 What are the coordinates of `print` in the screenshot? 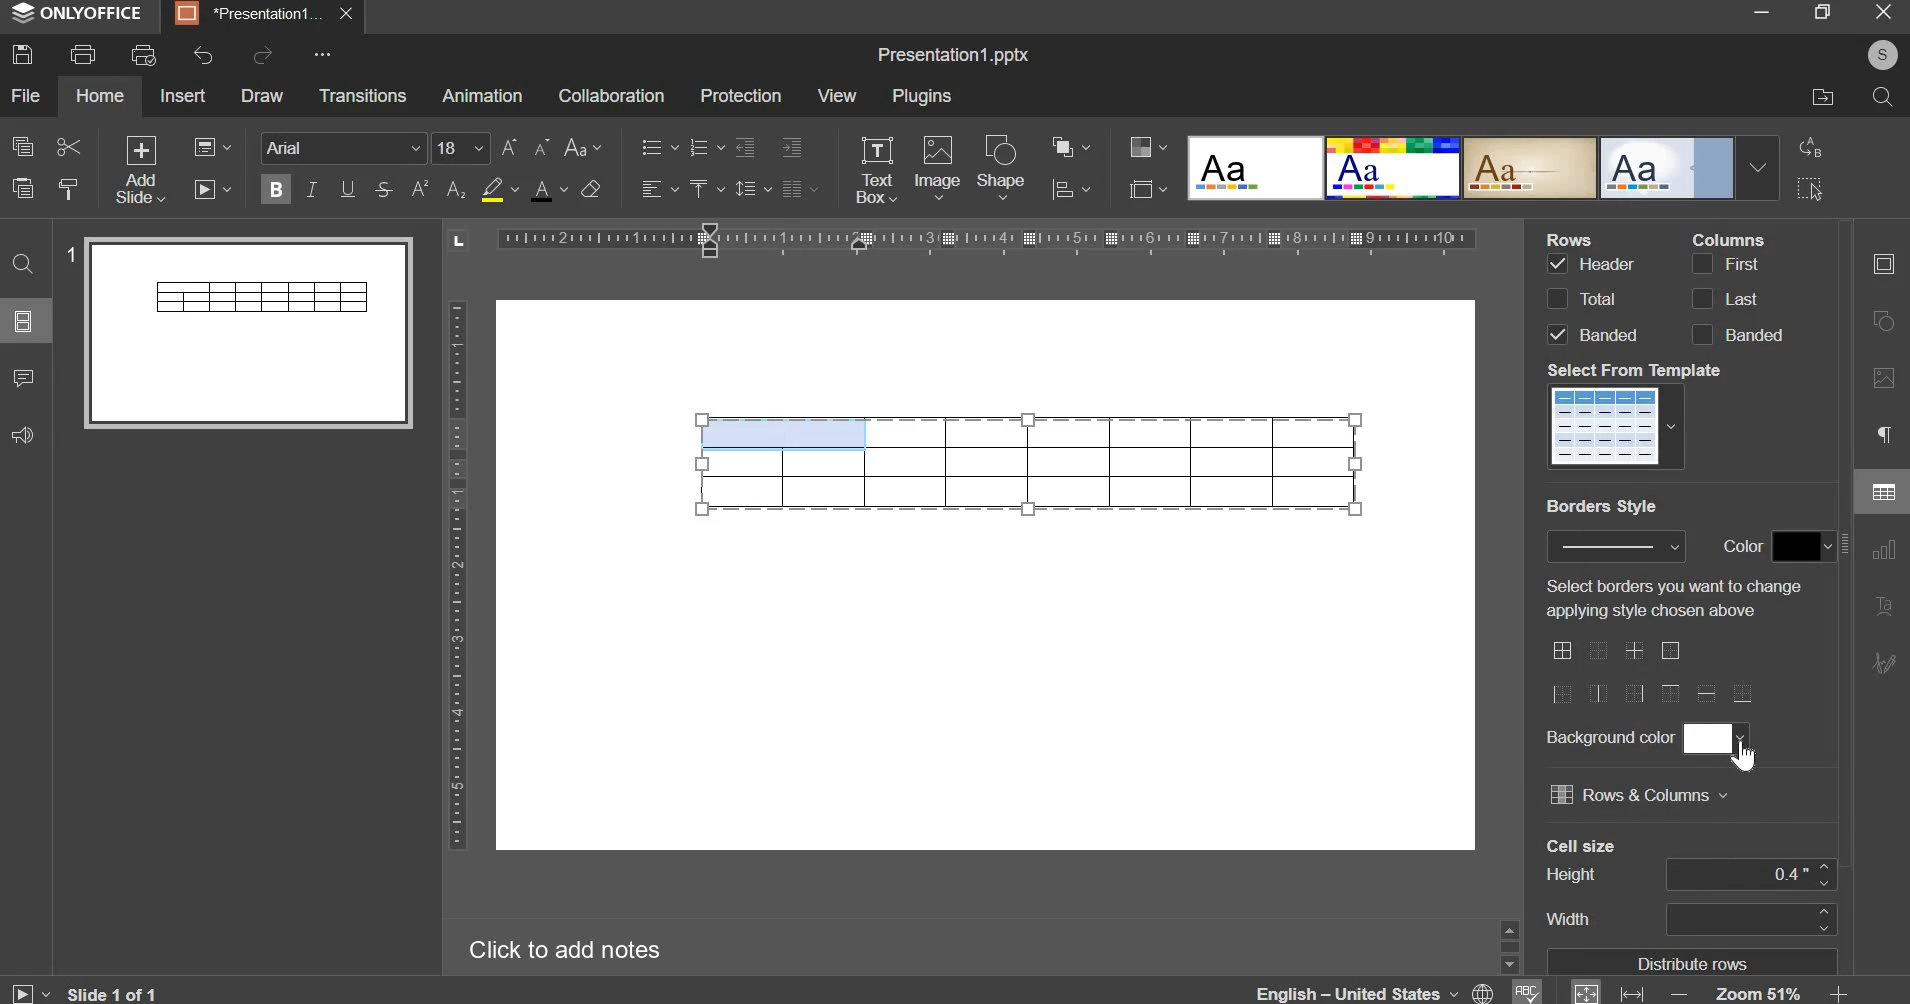 It's located at (84, 54).